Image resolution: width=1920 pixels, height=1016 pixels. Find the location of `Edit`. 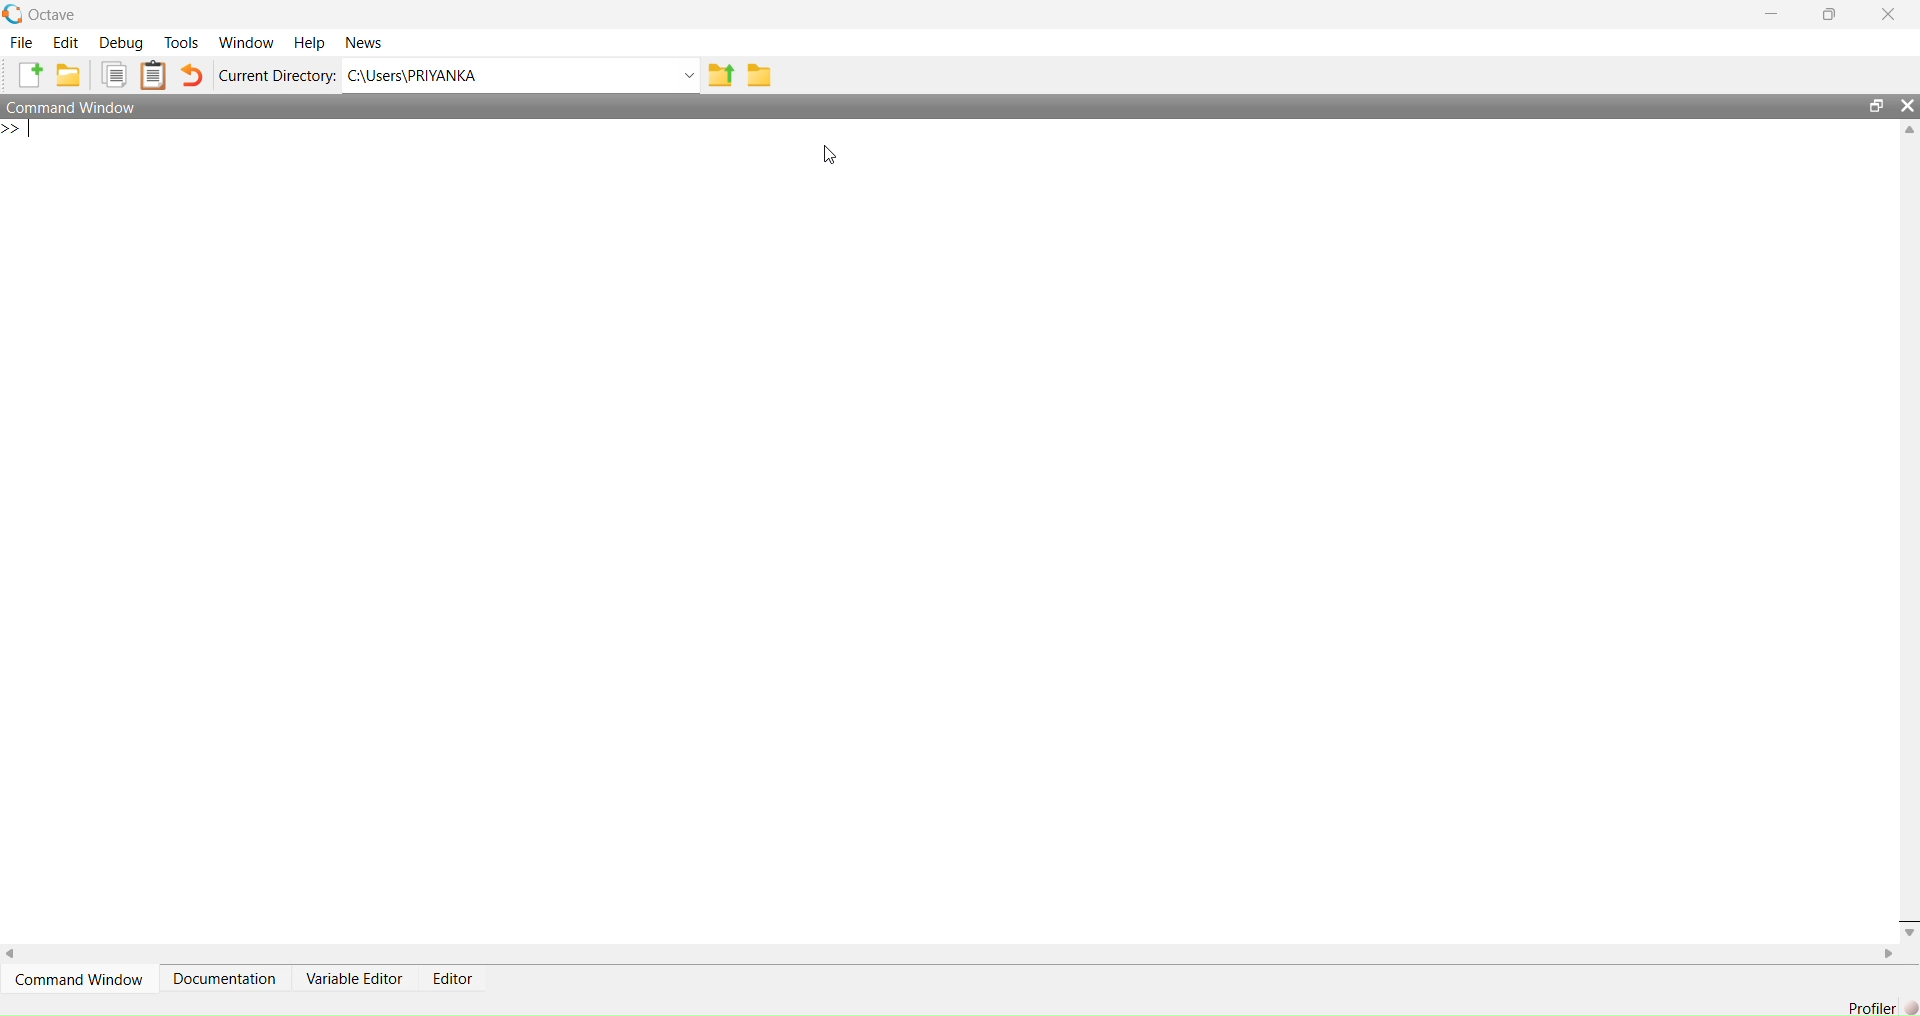

Edit is located at coordinates (66, 42).